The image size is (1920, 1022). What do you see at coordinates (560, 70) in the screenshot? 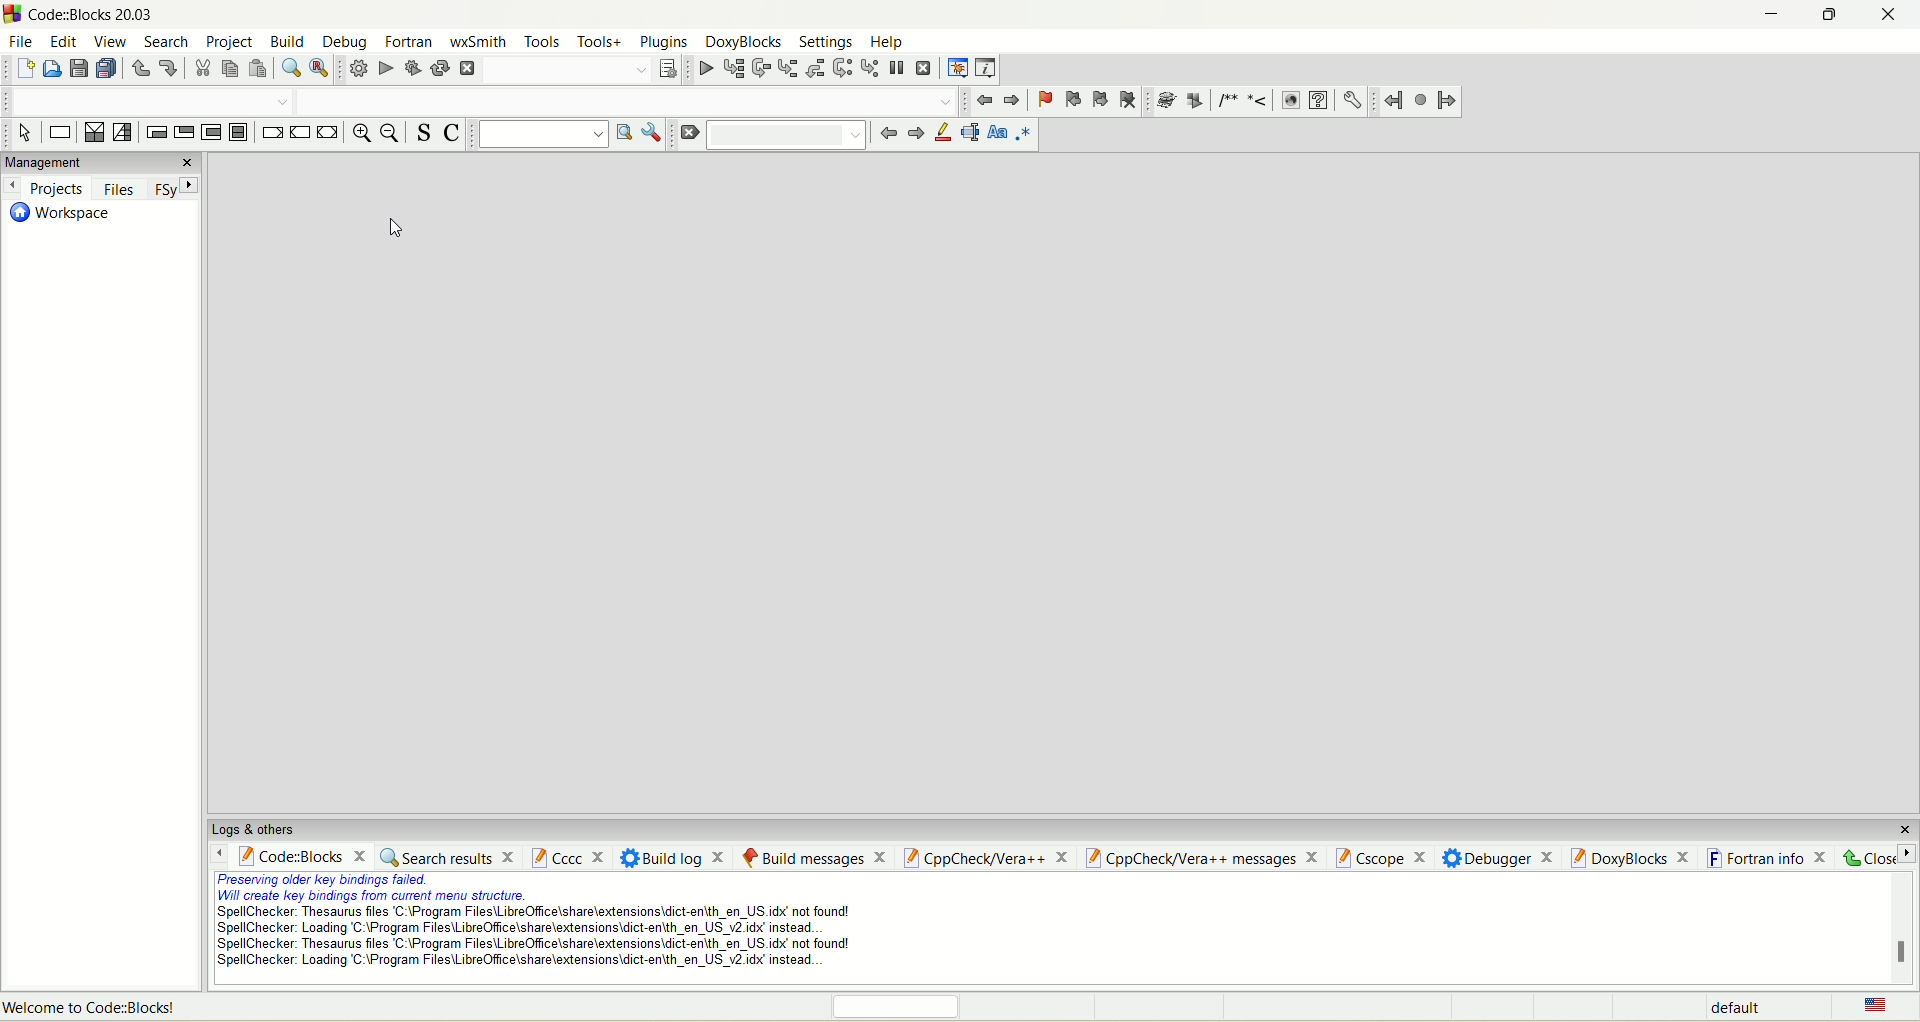
I see `Search` at bounding box center [560, 70].